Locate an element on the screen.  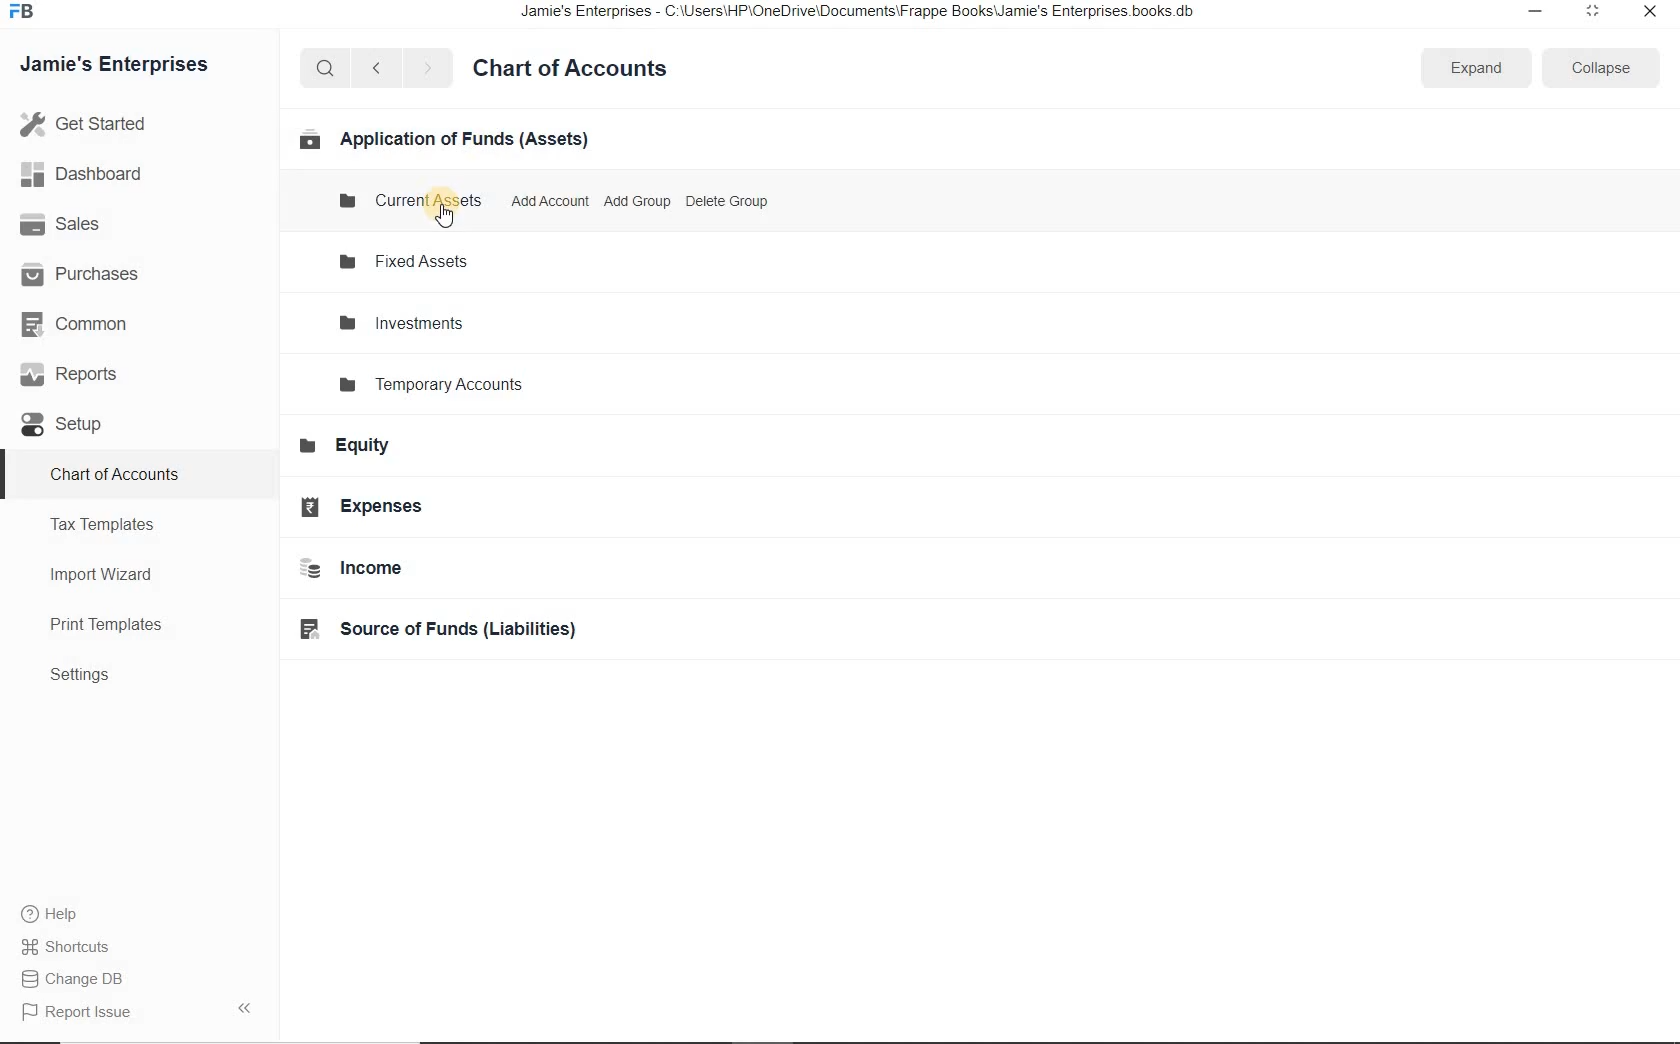
Application of Funds (Assets) is located at coordinates (442, 138).